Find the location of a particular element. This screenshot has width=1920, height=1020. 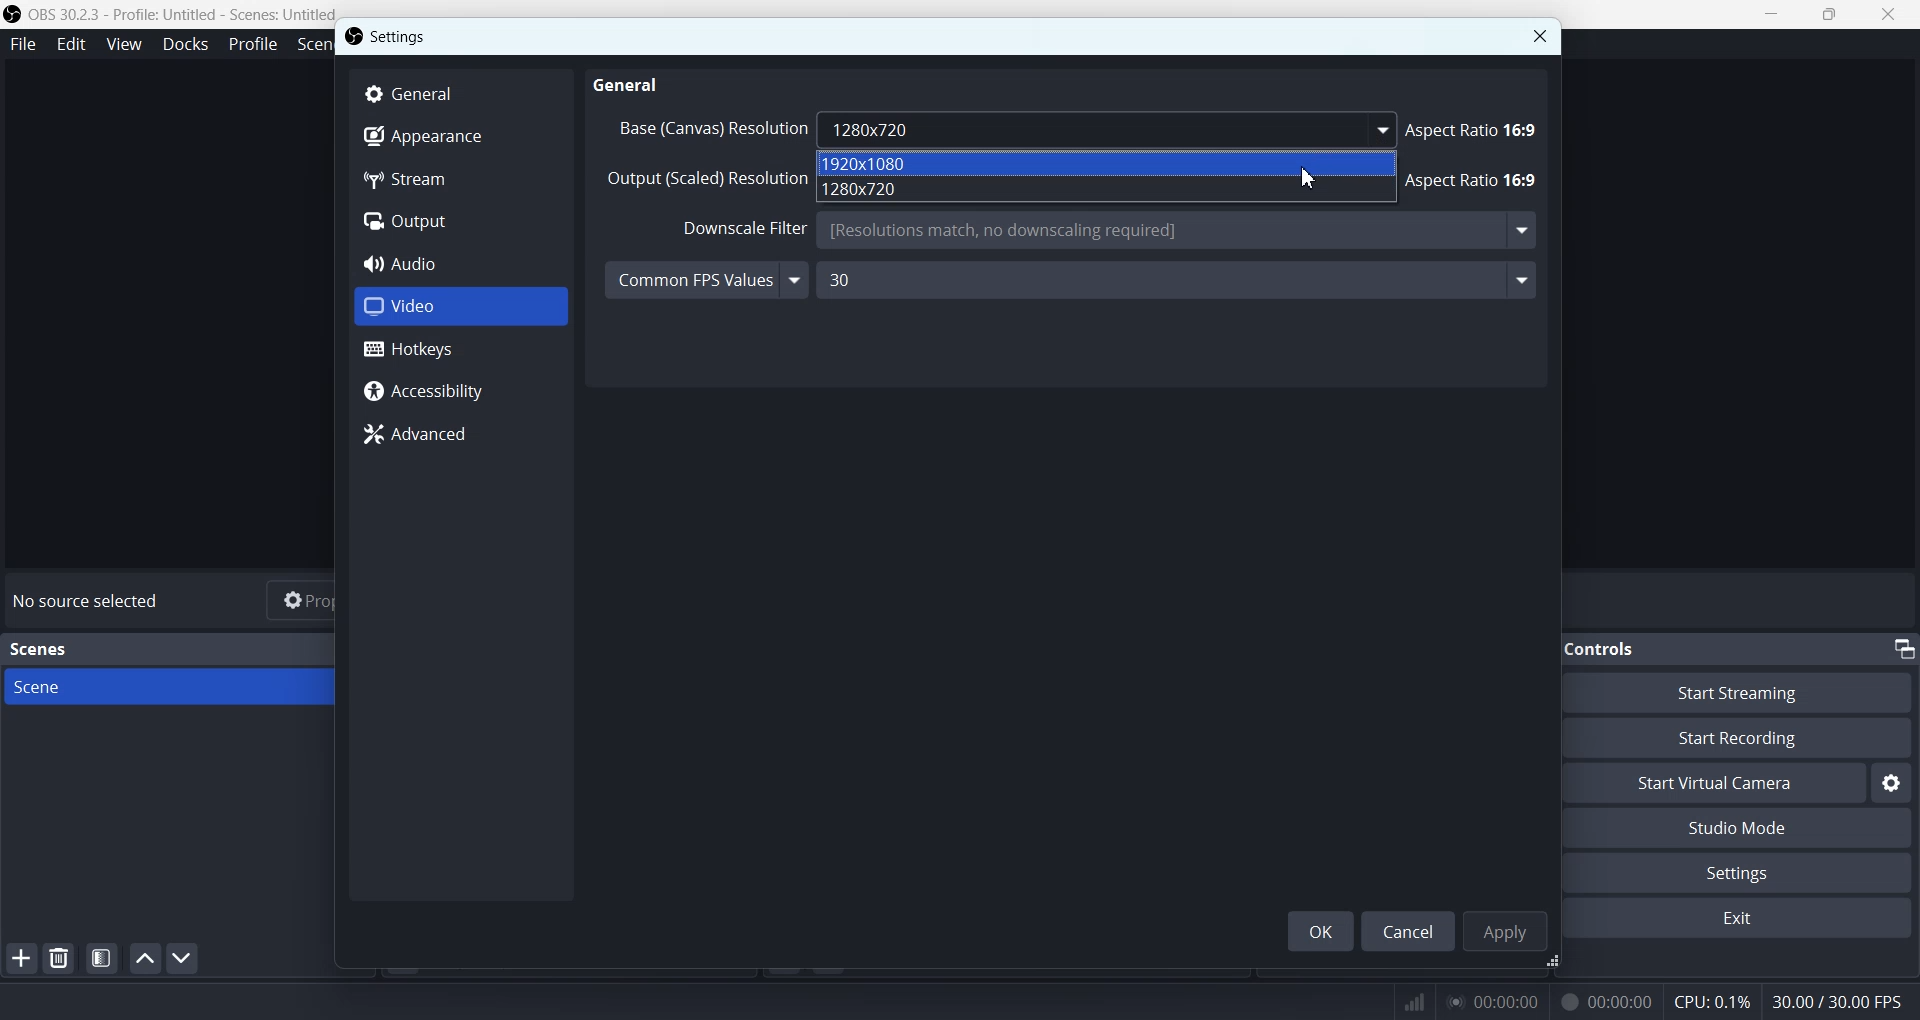

Edit is located at coordinates (71, 44).